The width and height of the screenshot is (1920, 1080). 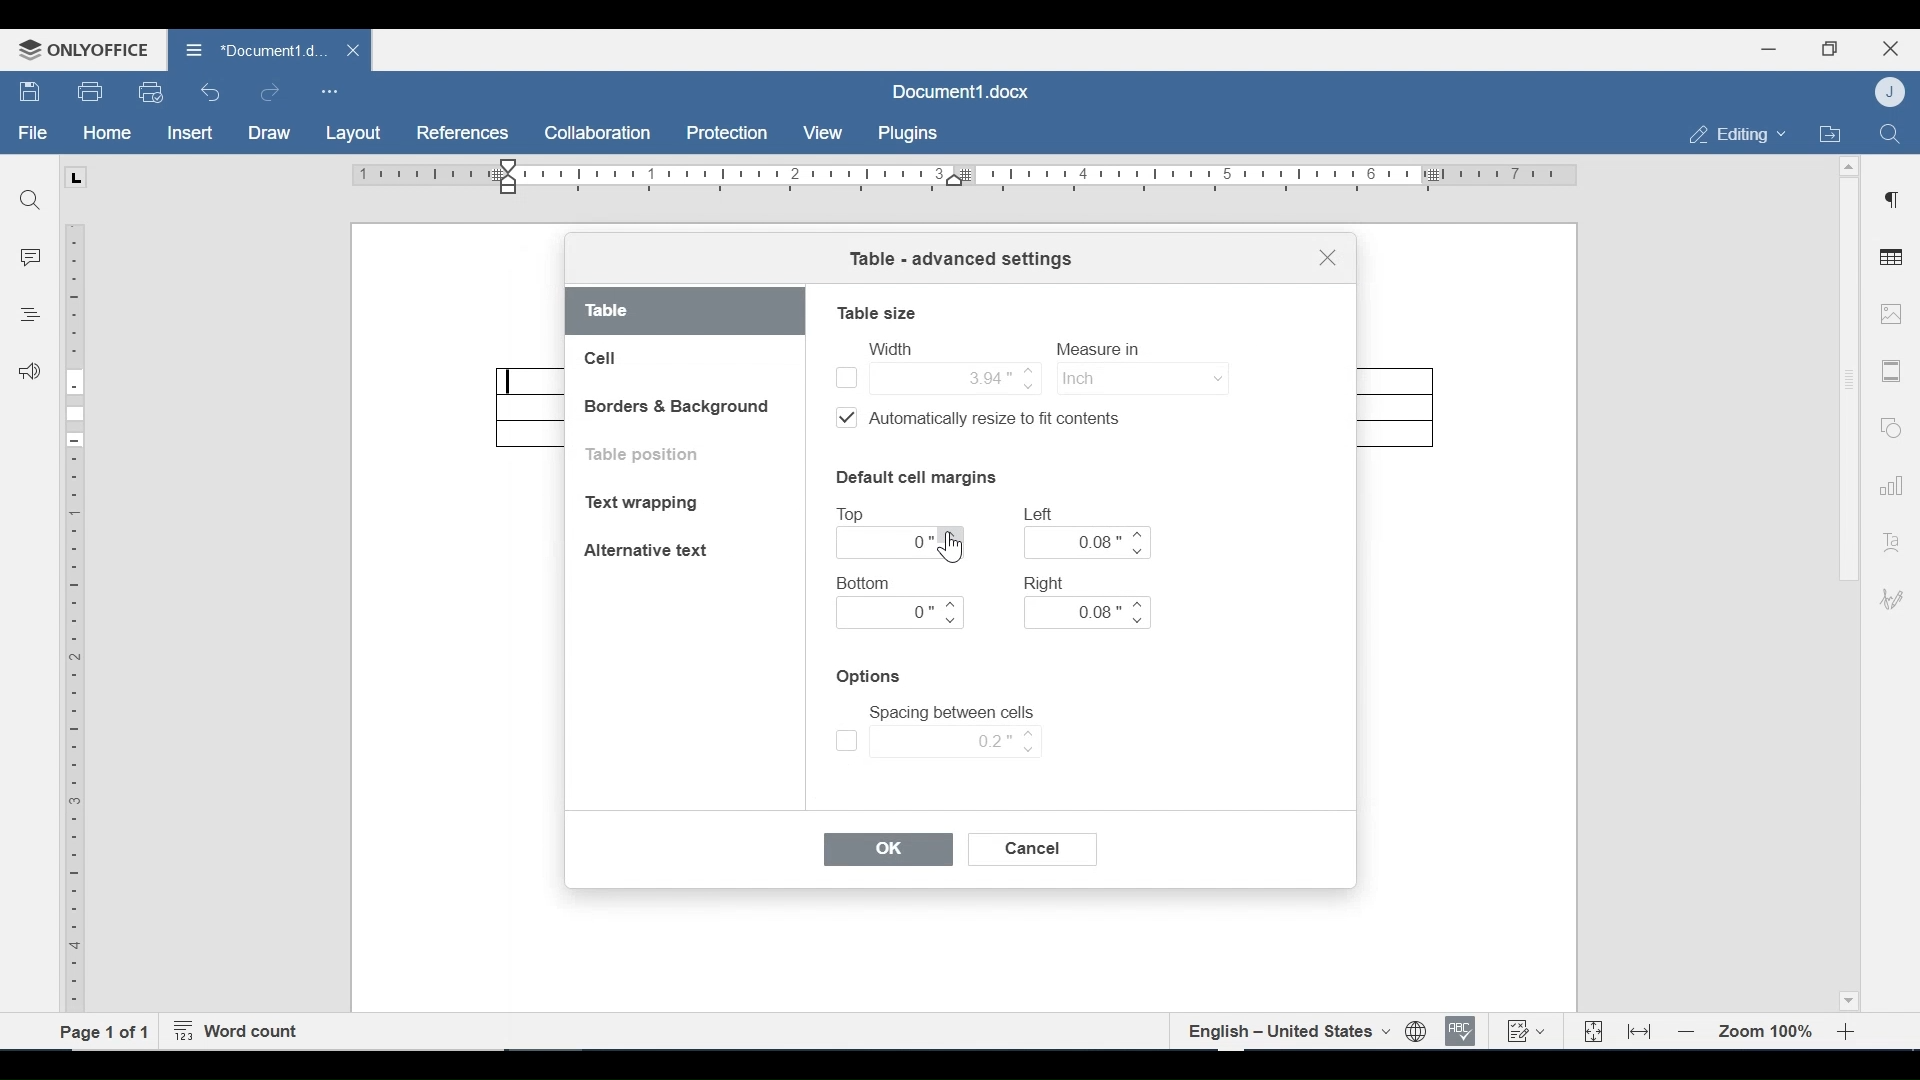 I want to click on Print, so click(x=91, y=92).